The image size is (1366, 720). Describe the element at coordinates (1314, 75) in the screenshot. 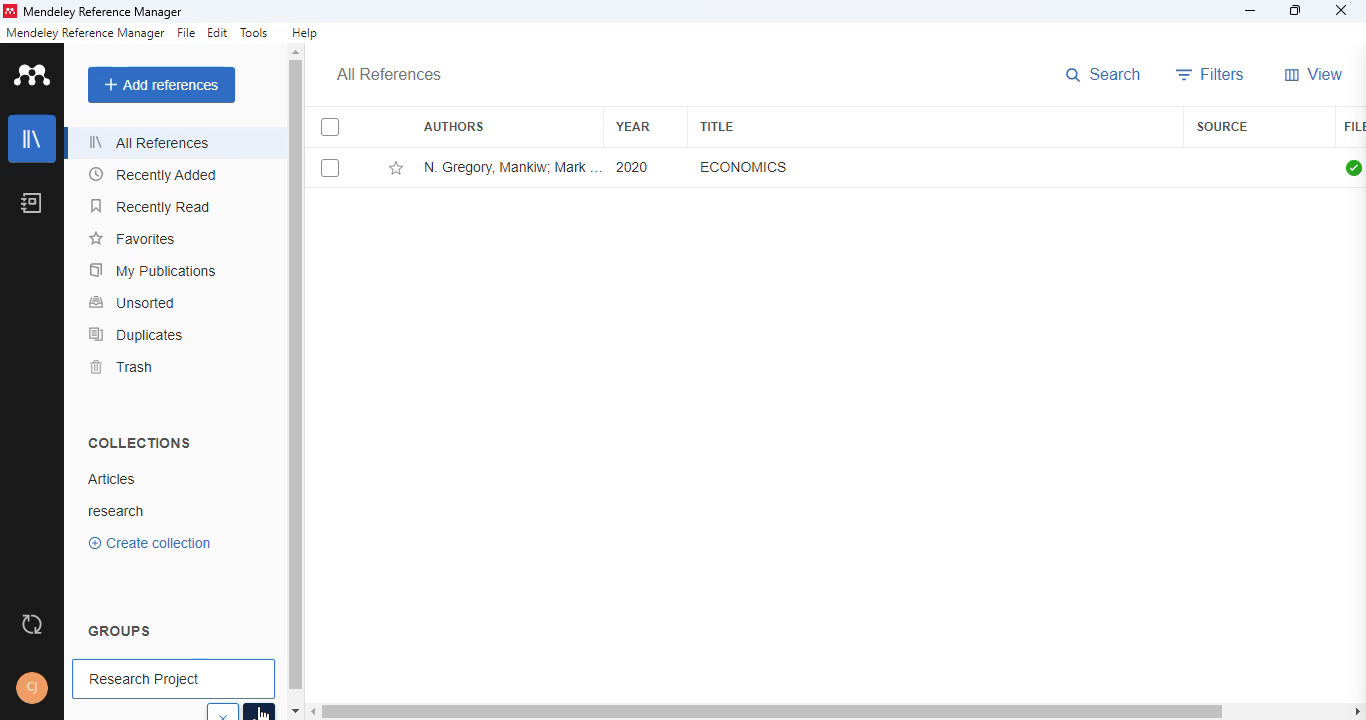

I see `view` at that location.